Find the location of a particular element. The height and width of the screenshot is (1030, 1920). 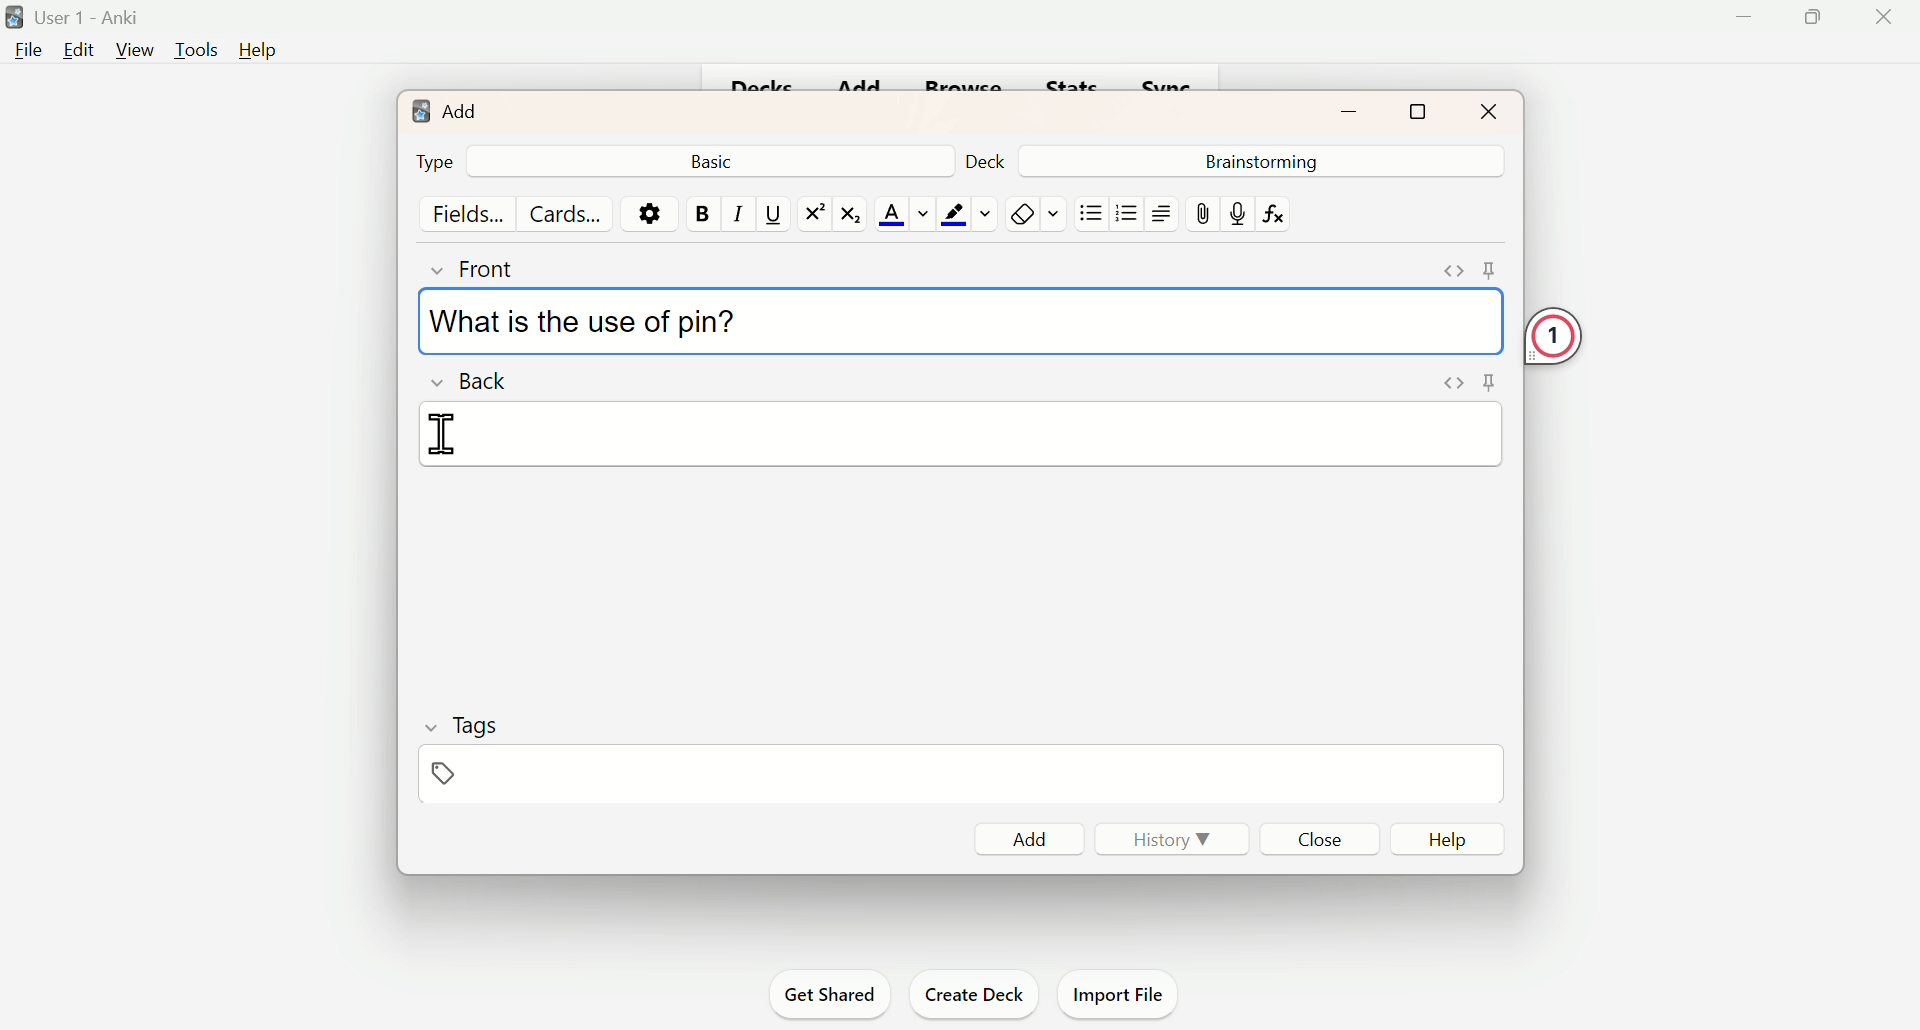

Deck is located at coordinates (993, 158).